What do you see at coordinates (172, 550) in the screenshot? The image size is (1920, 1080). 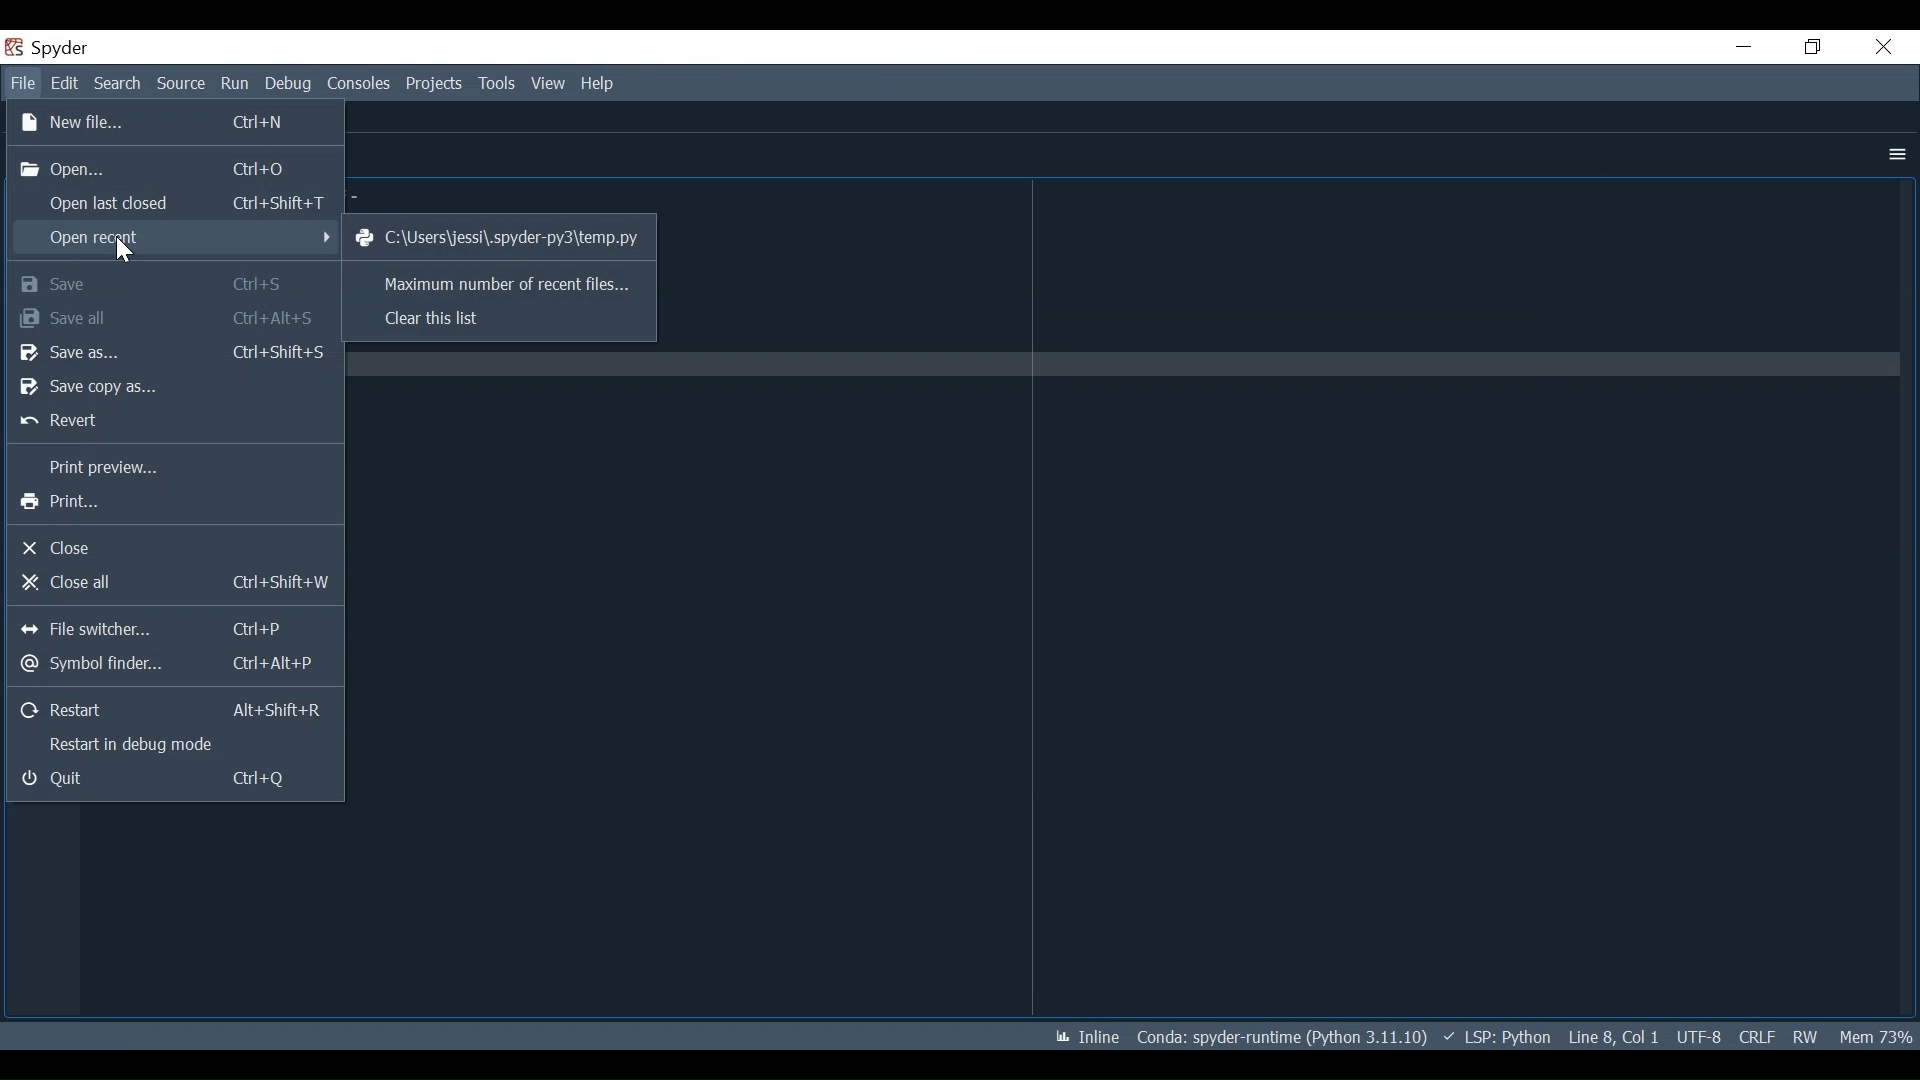 I see `Close` at bounding box center [172, 550].